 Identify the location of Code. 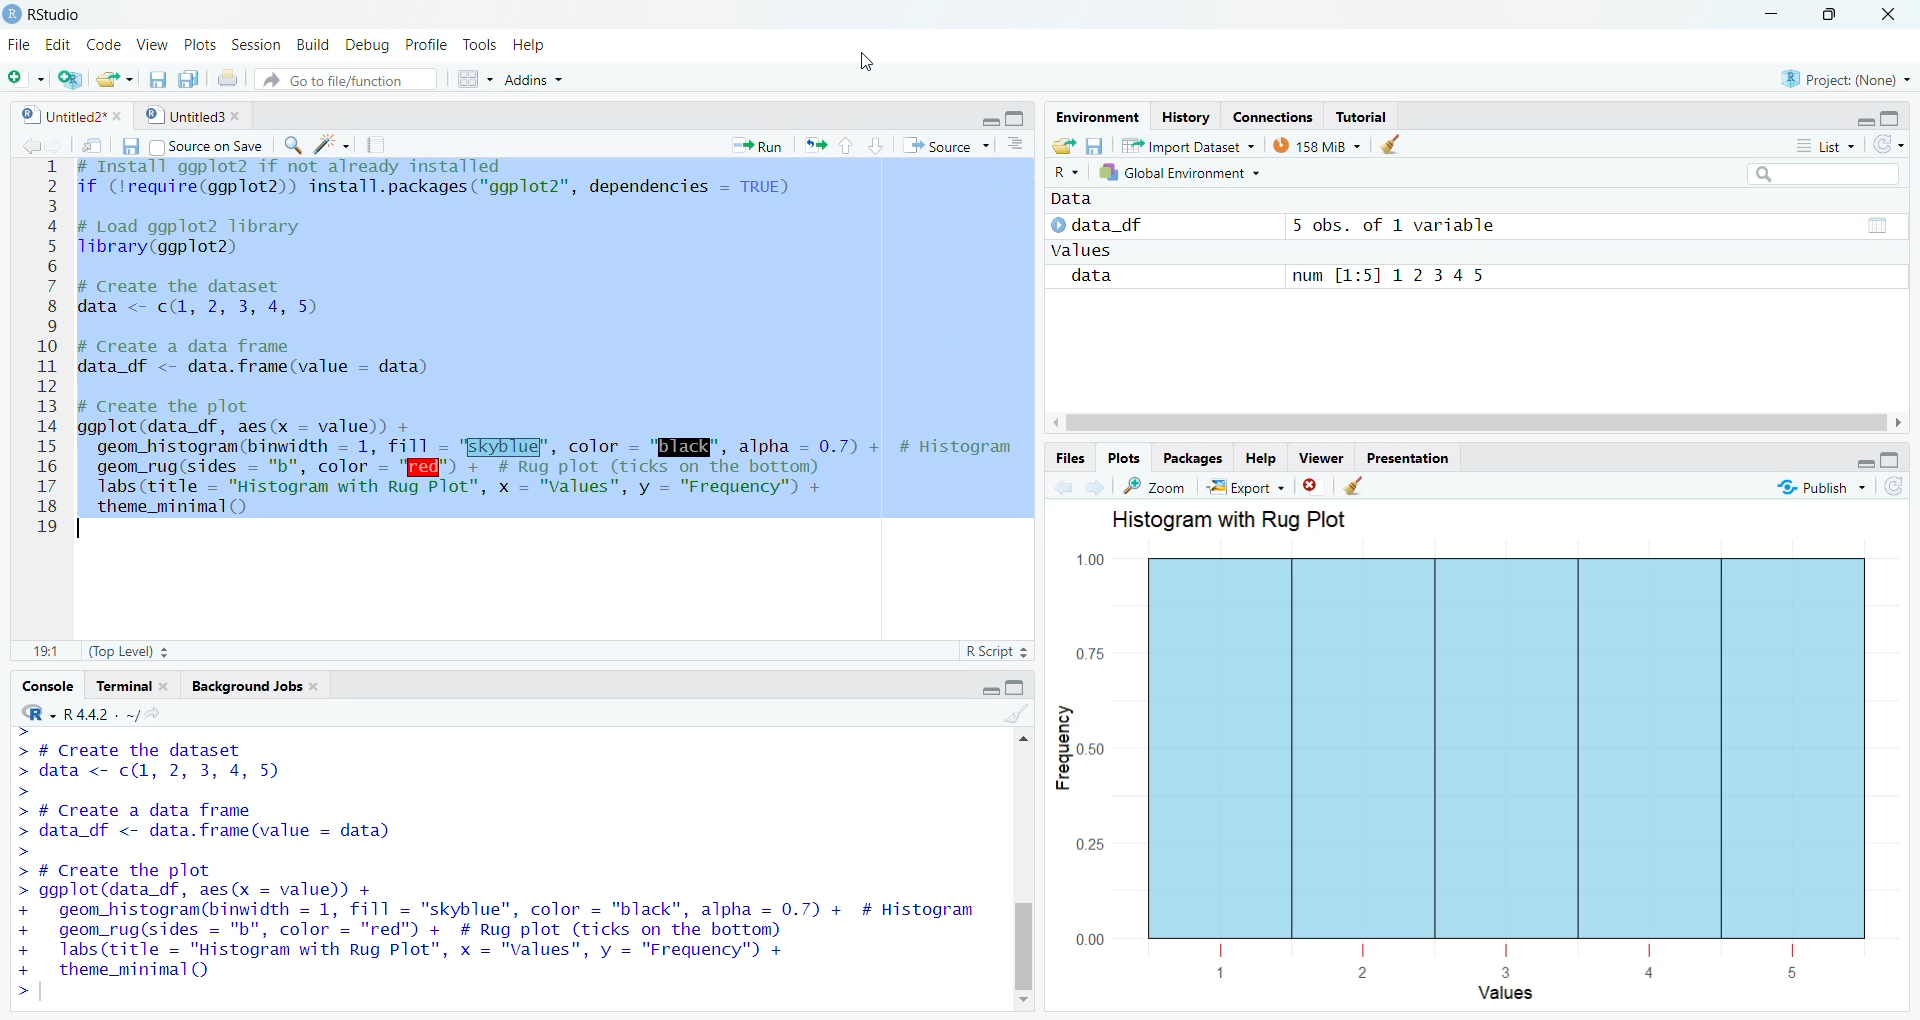
(103, 44).